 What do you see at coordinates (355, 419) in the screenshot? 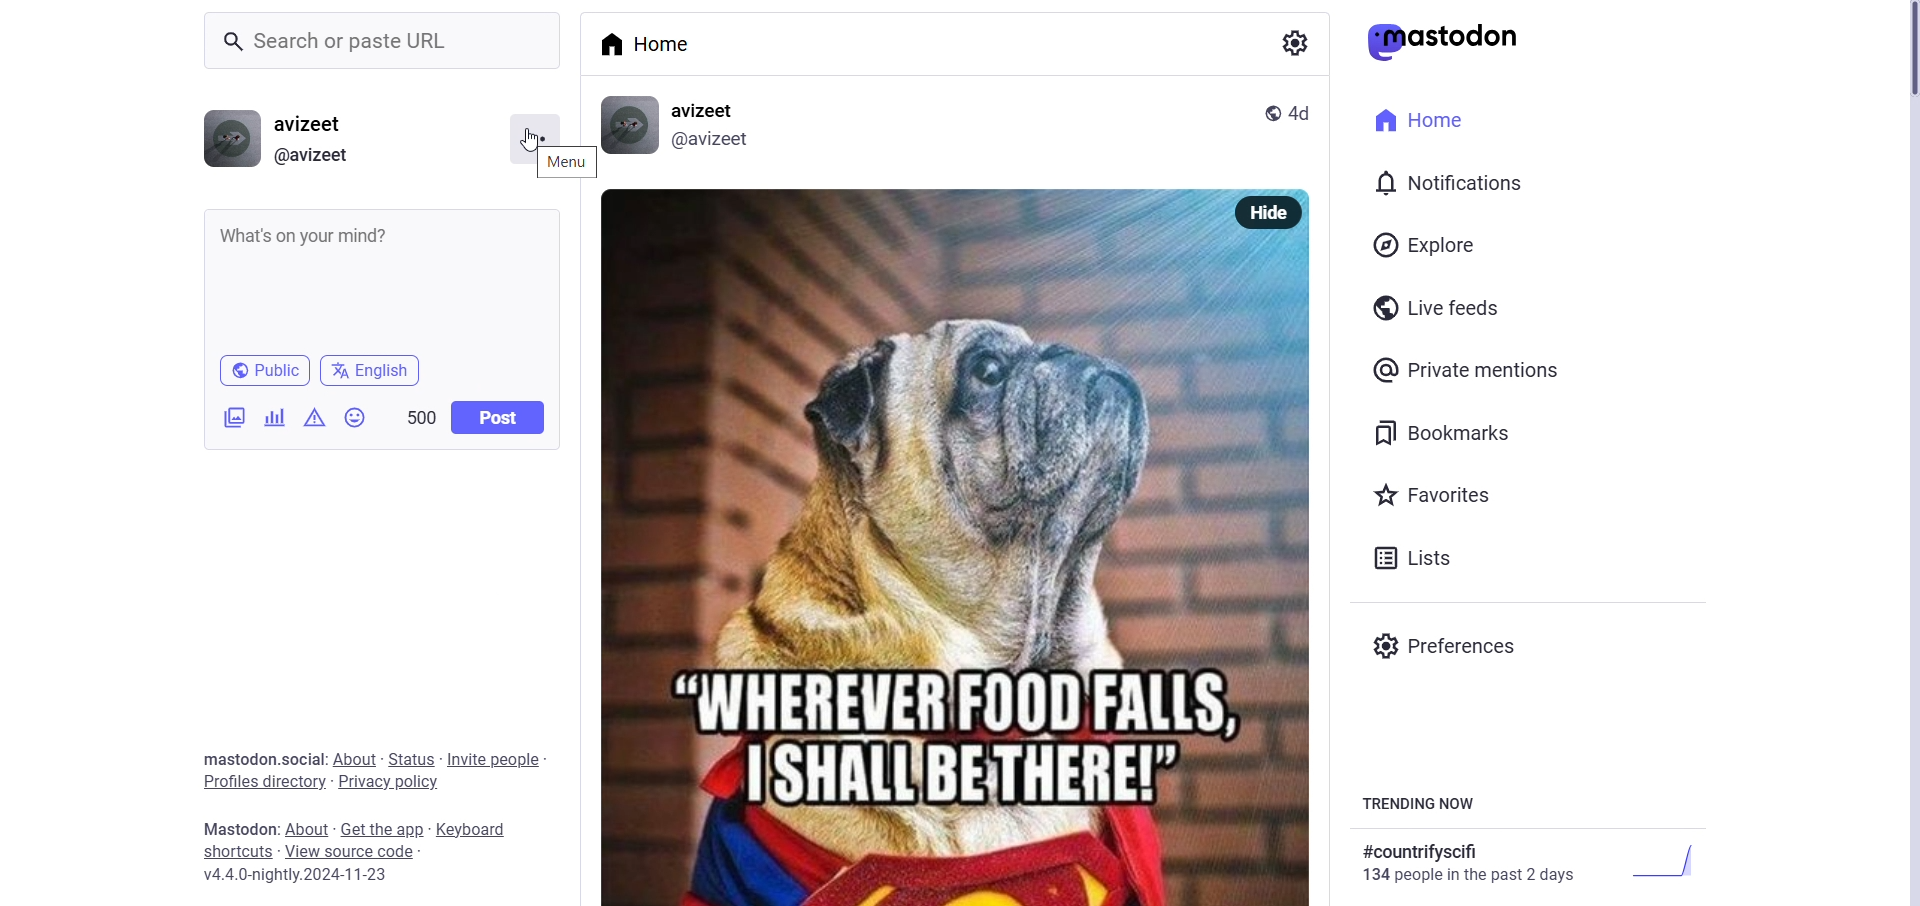
I see `emoji` at bounding box center [355, 419].